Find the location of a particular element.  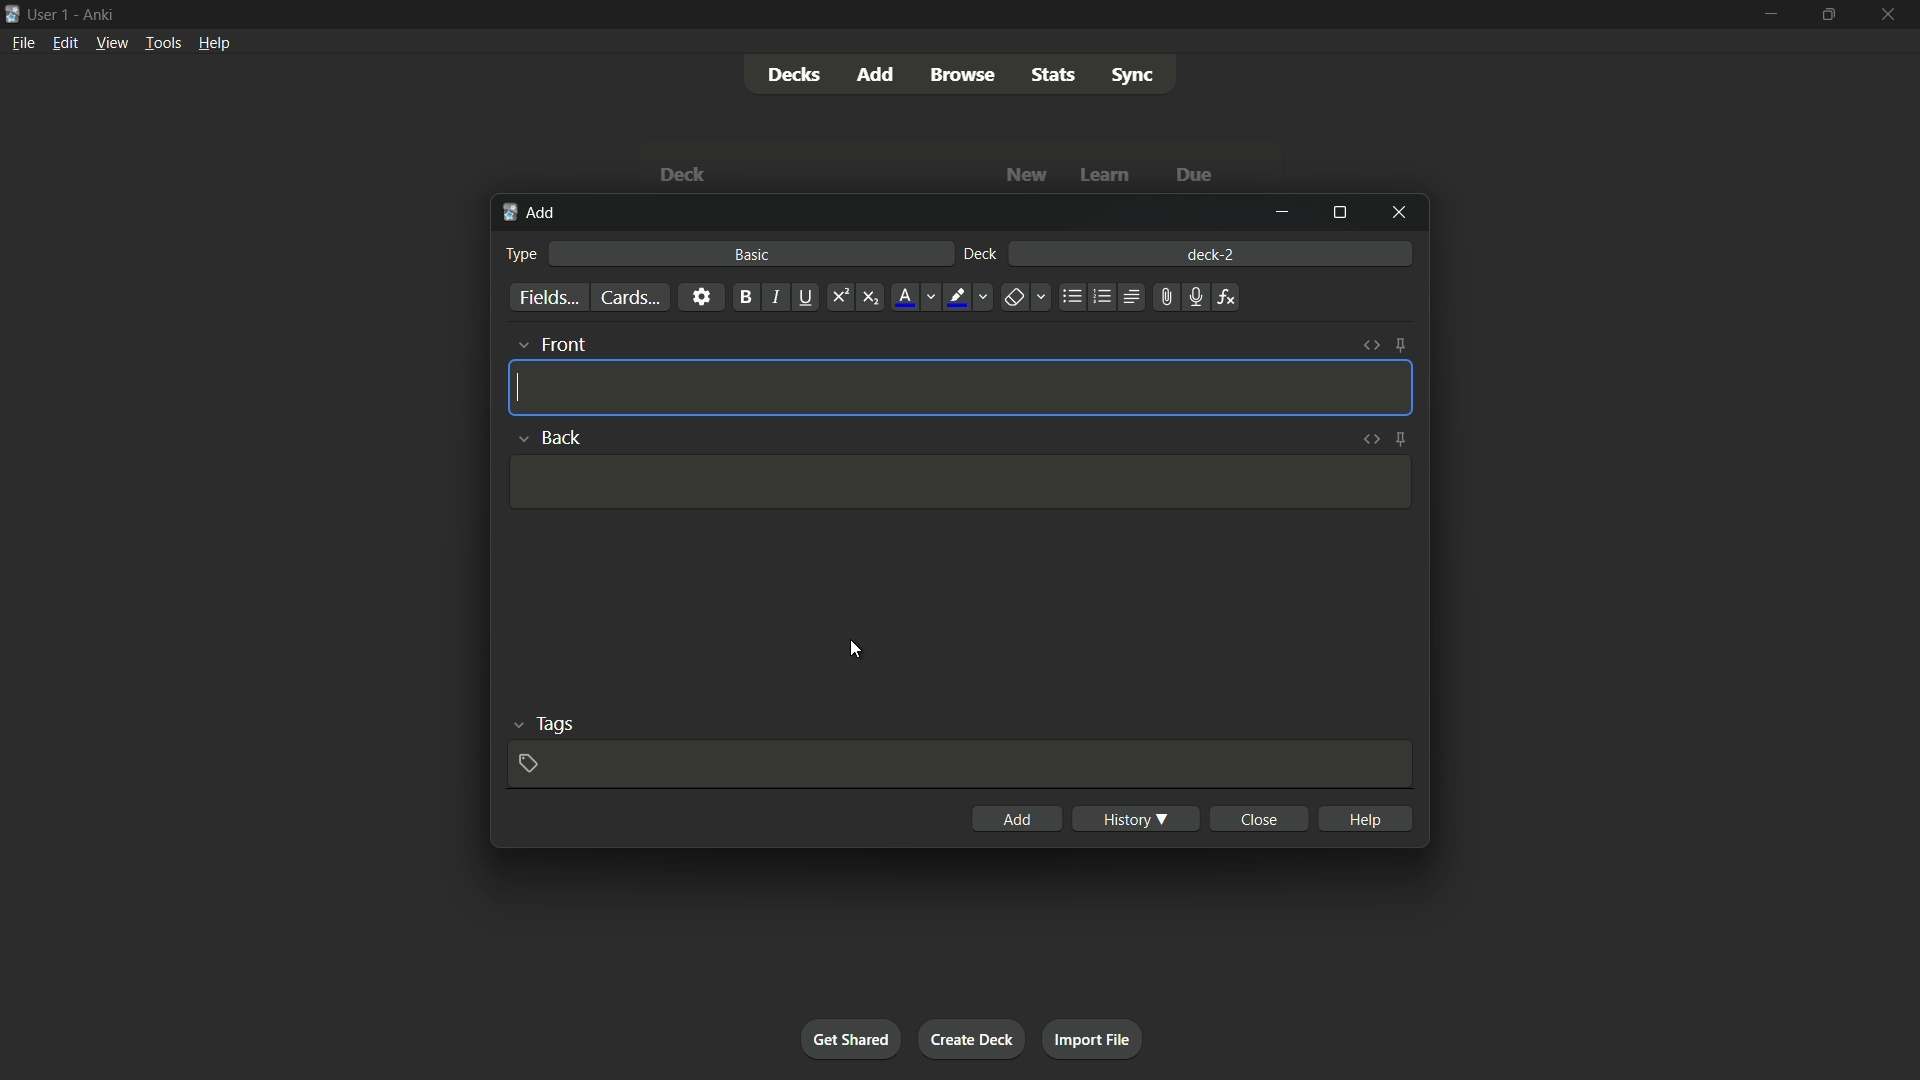

browse is located at coordinates (964, 75).